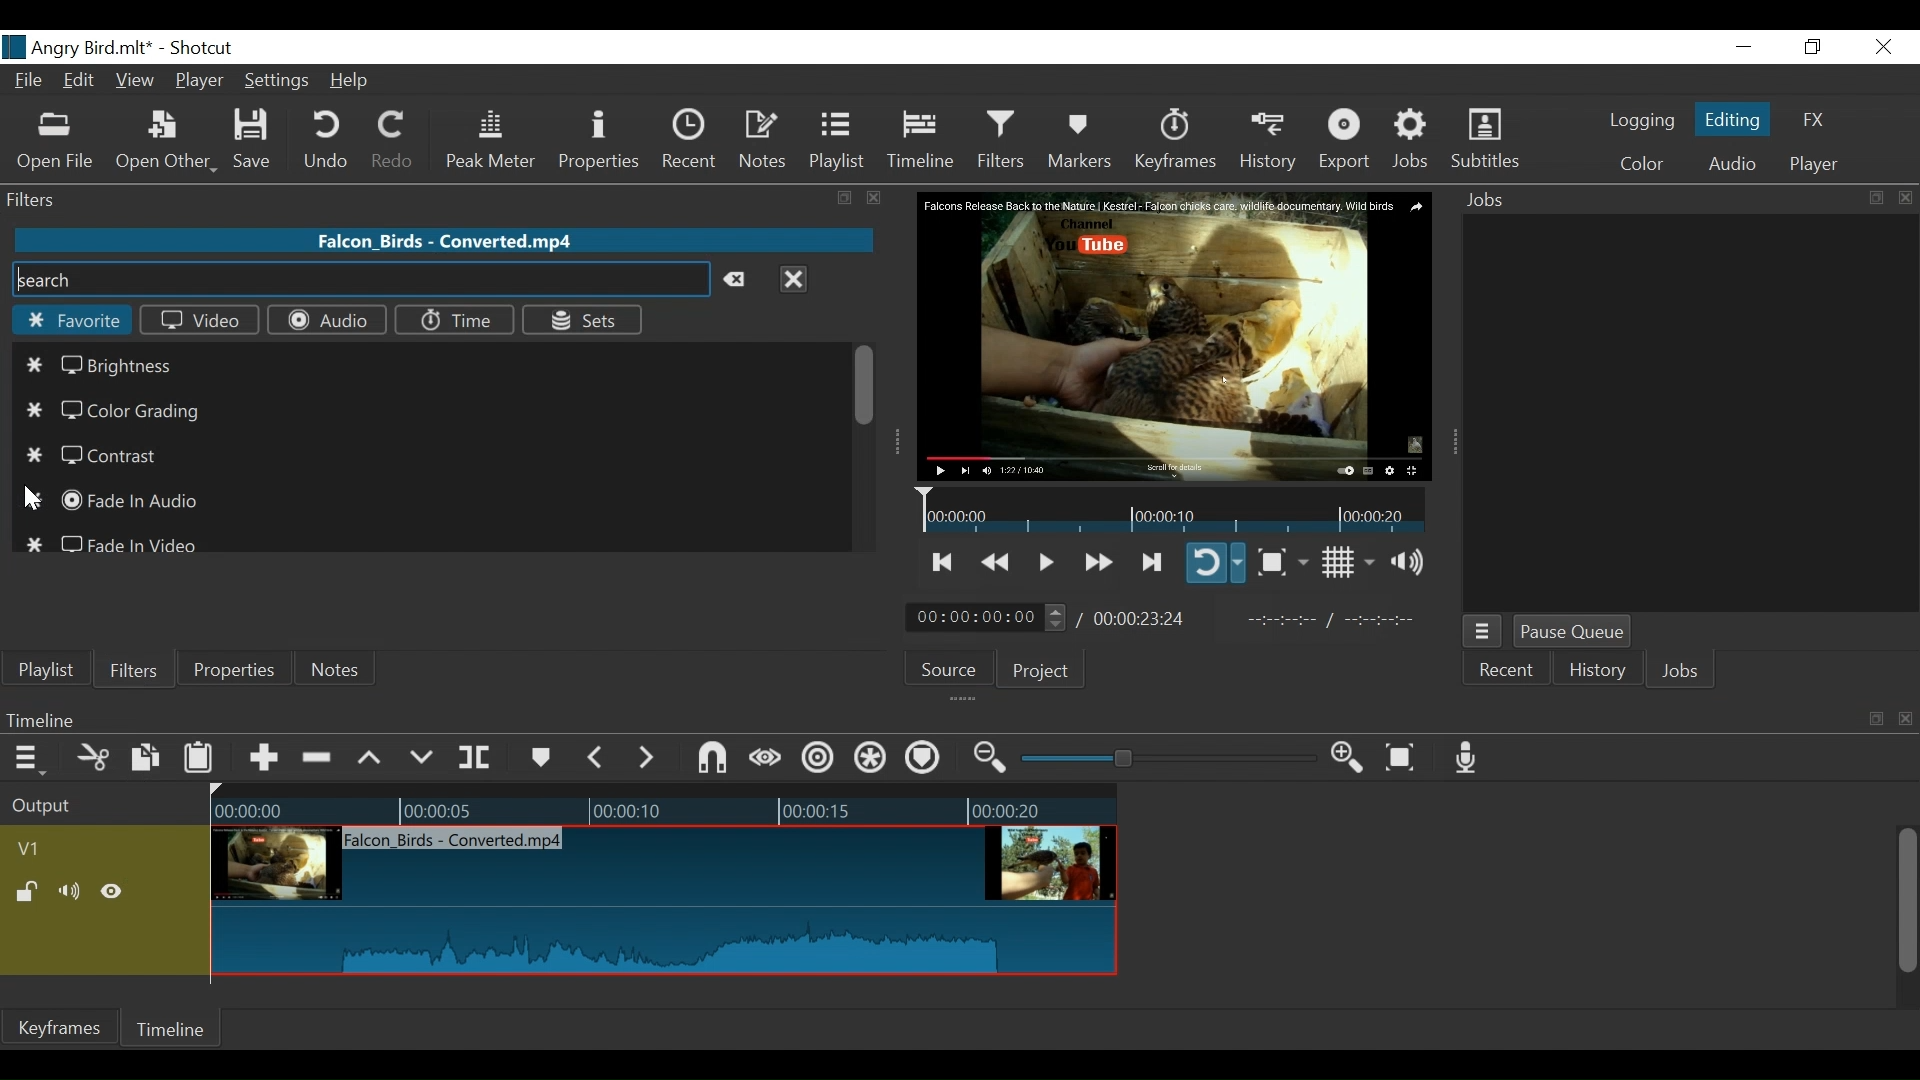  What do you see at coordinates (1504, 673) in the screenshot?
I see `Recent` at bounding box center [1504, 673].